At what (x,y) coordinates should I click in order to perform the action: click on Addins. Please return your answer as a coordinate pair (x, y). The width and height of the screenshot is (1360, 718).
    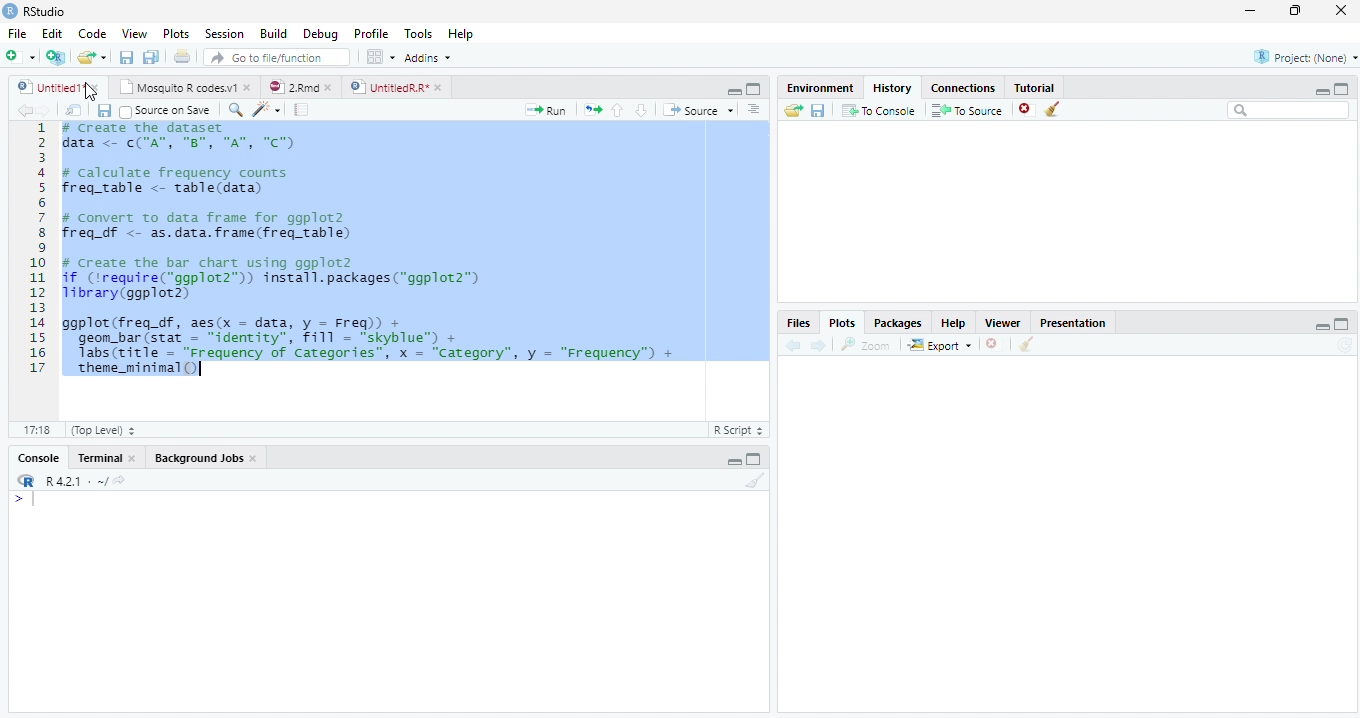
    Looking at the image, I should click on (430, 58).